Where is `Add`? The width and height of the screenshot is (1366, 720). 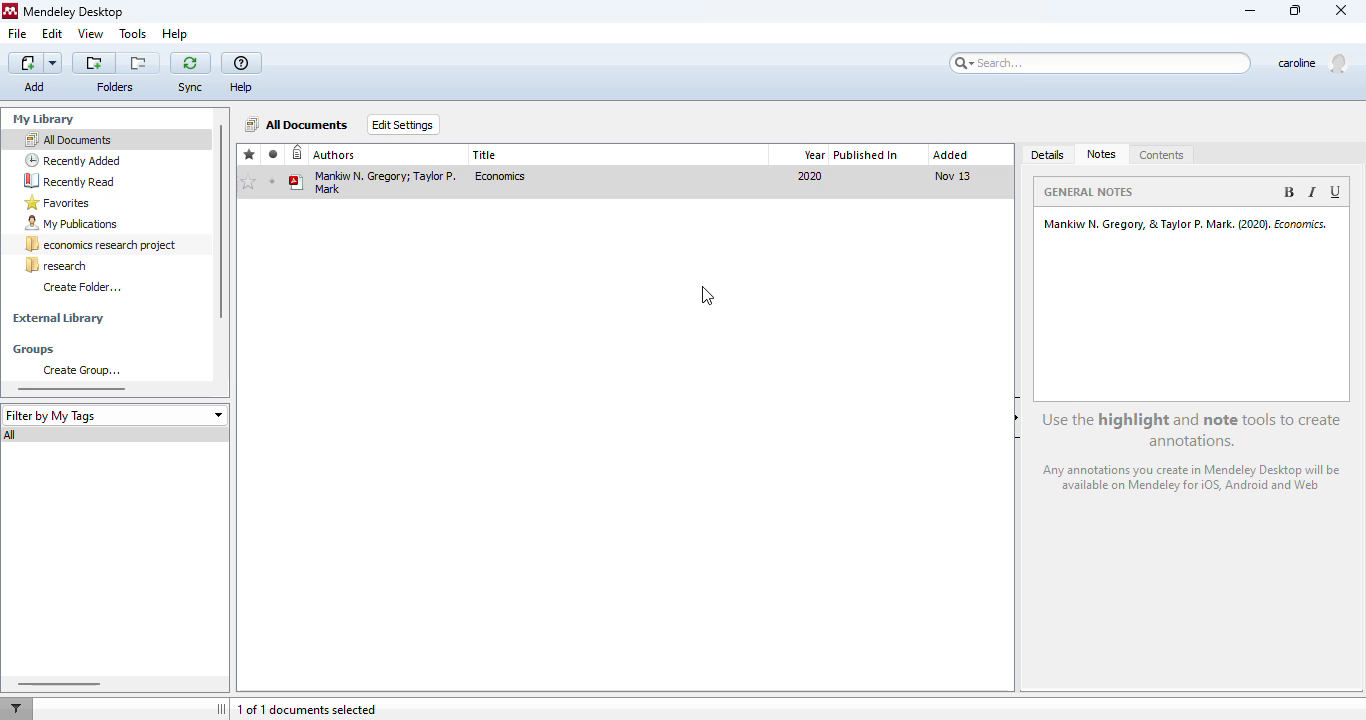
Add is located at coordinates (36, 86).